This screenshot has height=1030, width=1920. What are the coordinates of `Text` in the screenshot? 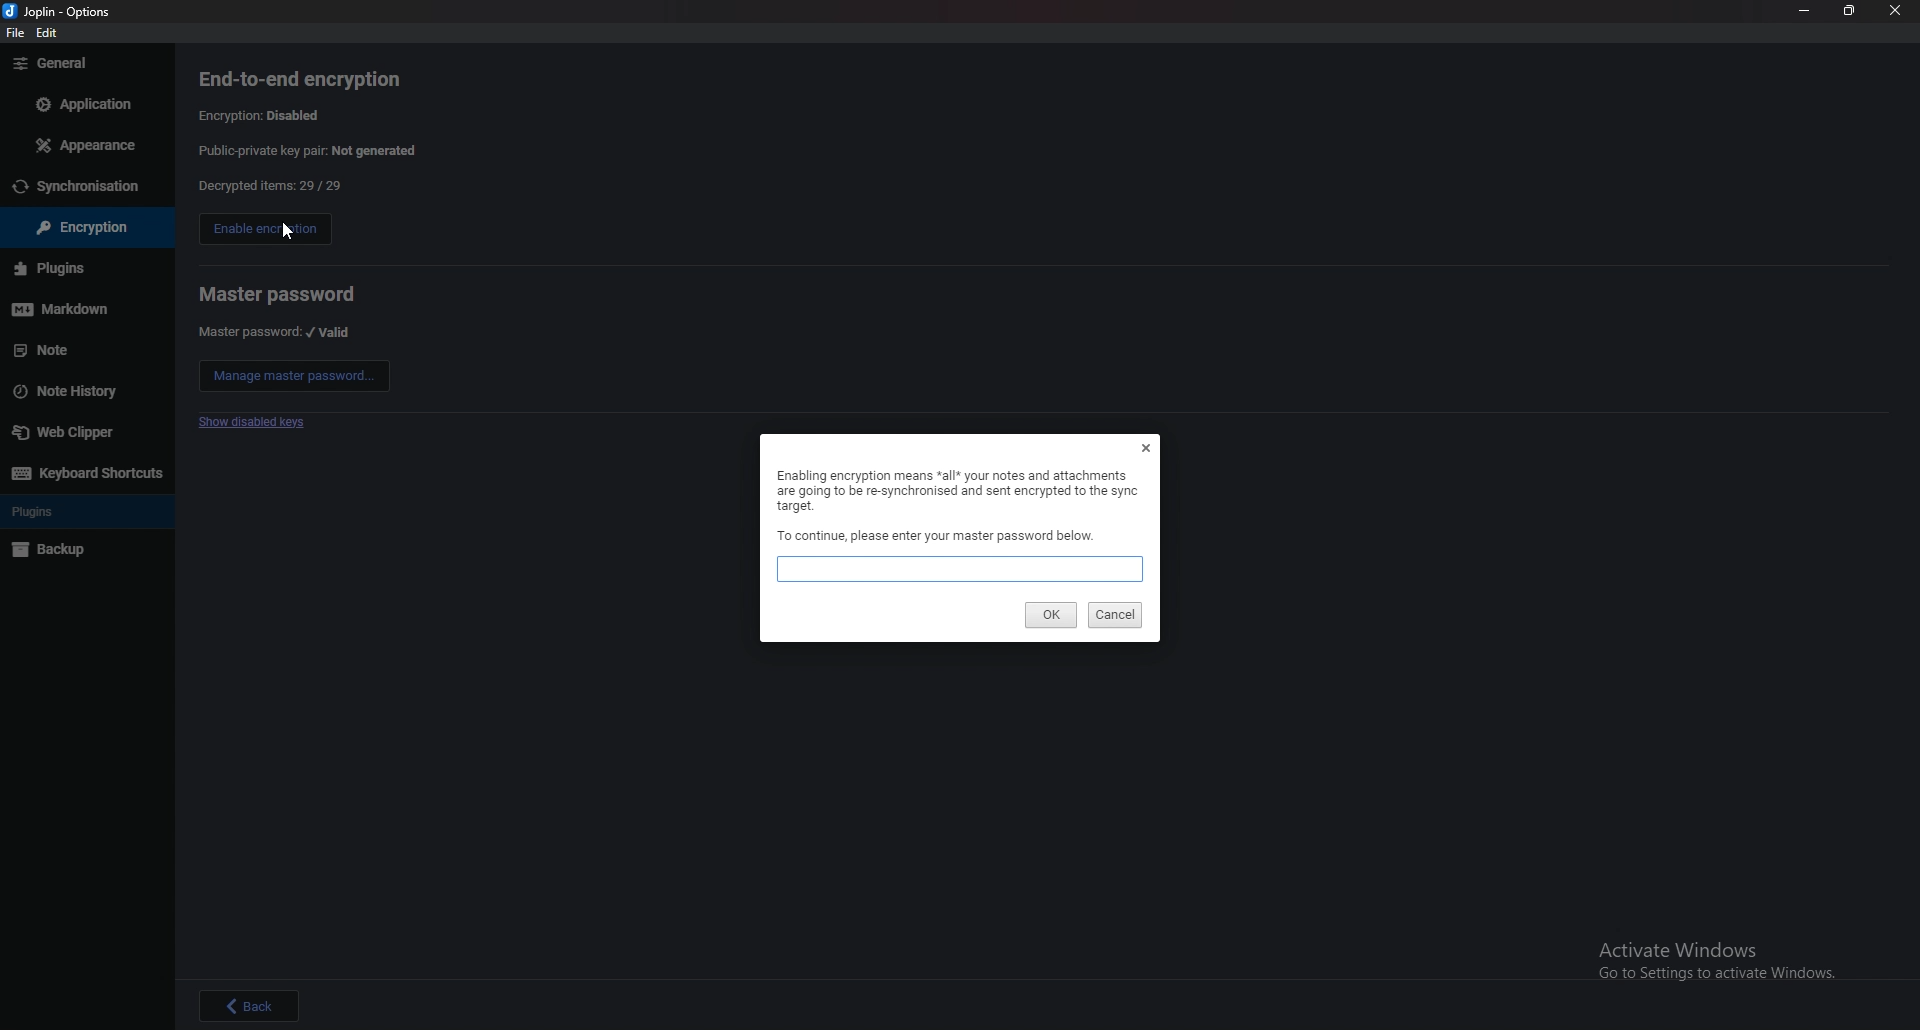 It's located at (955, 489).